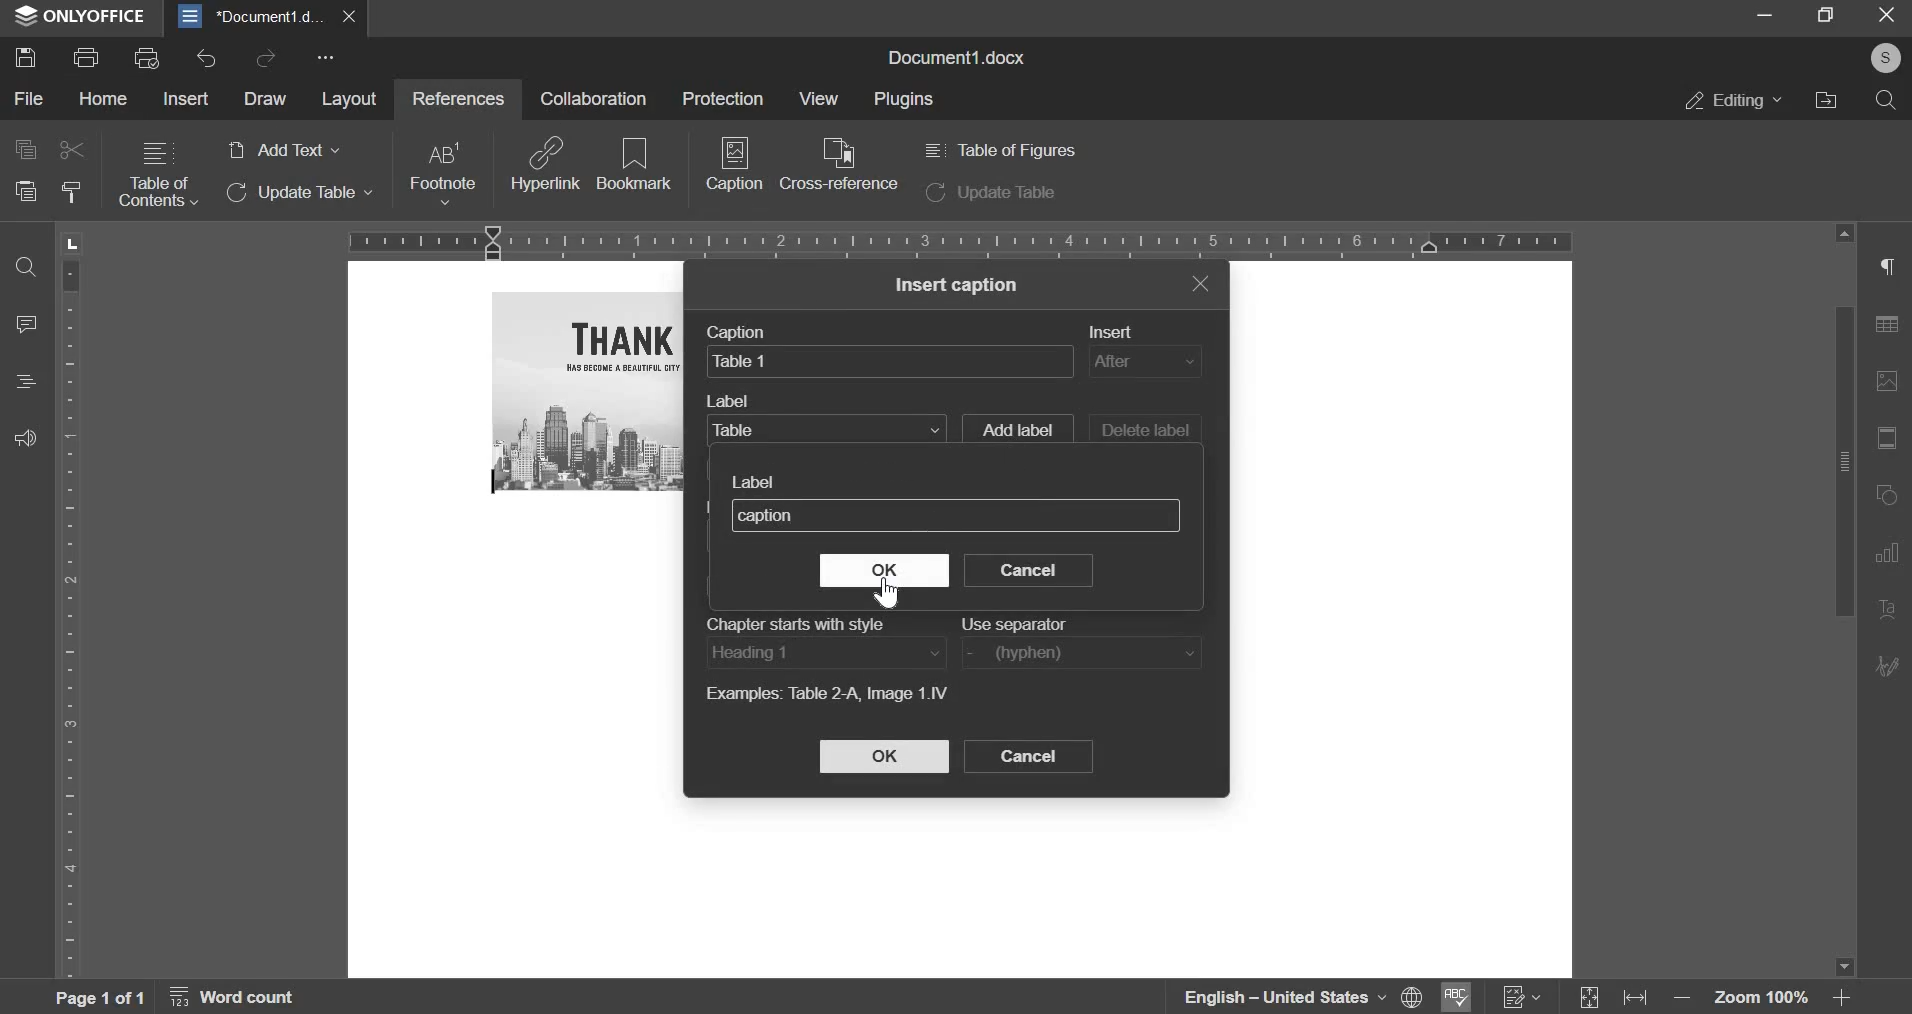 The width and height of the screenshot is (1912, 1014). What do you see at coordinates (188, 97) in the screenshot?
I see `insert` at bounding box center [188, 97].